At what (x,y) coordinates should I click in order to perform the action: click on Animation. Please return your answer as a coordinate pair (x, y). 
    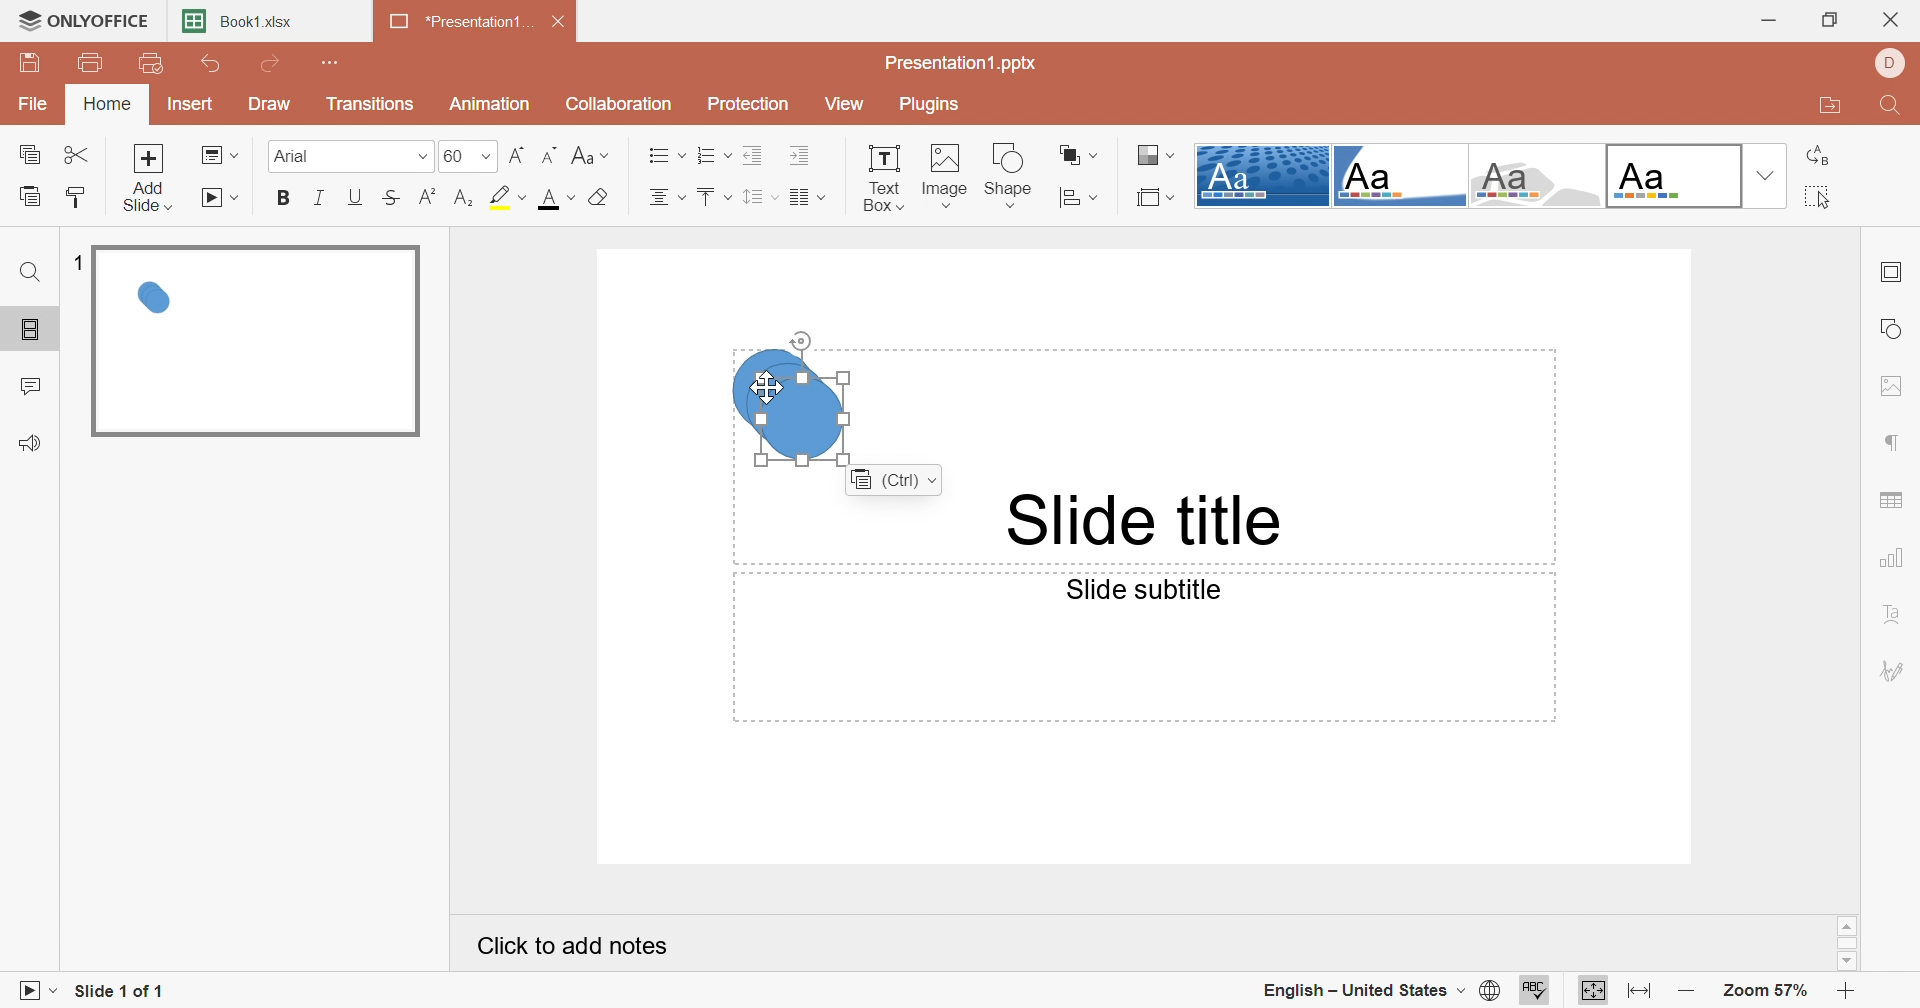
    Looking at the image, I should click on (491, 102).